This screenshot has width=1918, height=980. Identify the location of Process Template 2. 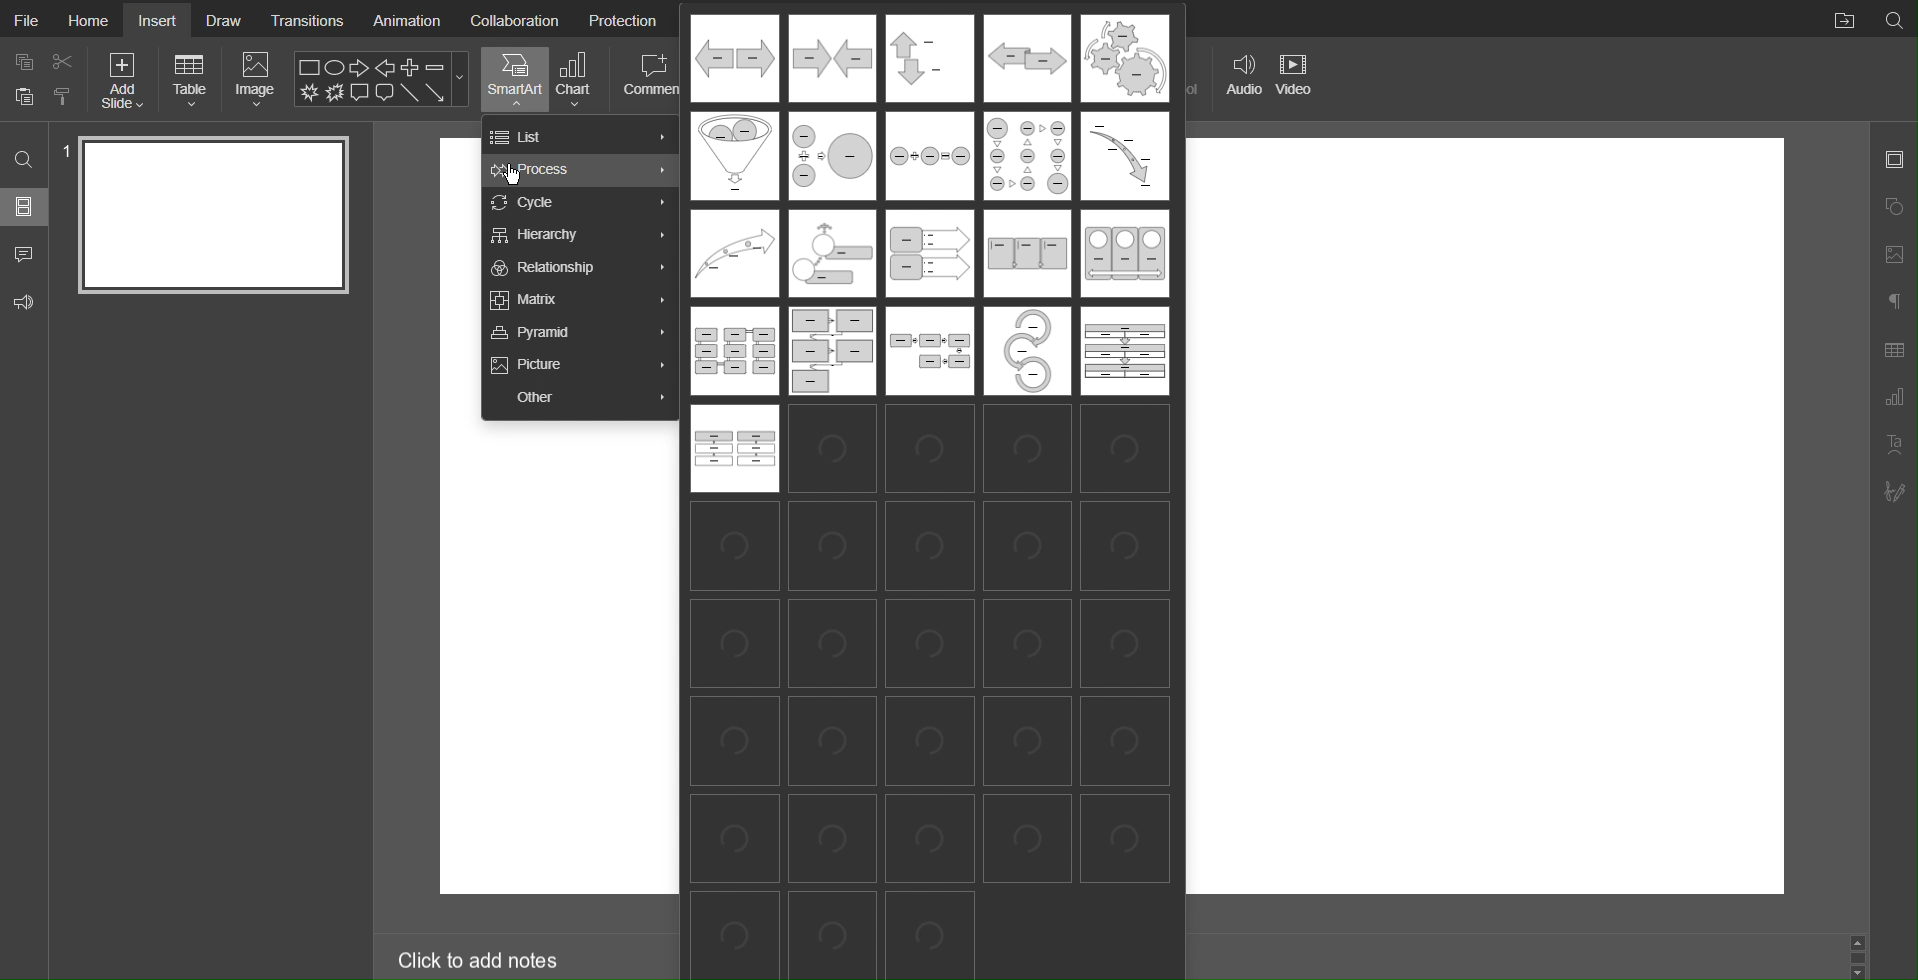
(829, 58).